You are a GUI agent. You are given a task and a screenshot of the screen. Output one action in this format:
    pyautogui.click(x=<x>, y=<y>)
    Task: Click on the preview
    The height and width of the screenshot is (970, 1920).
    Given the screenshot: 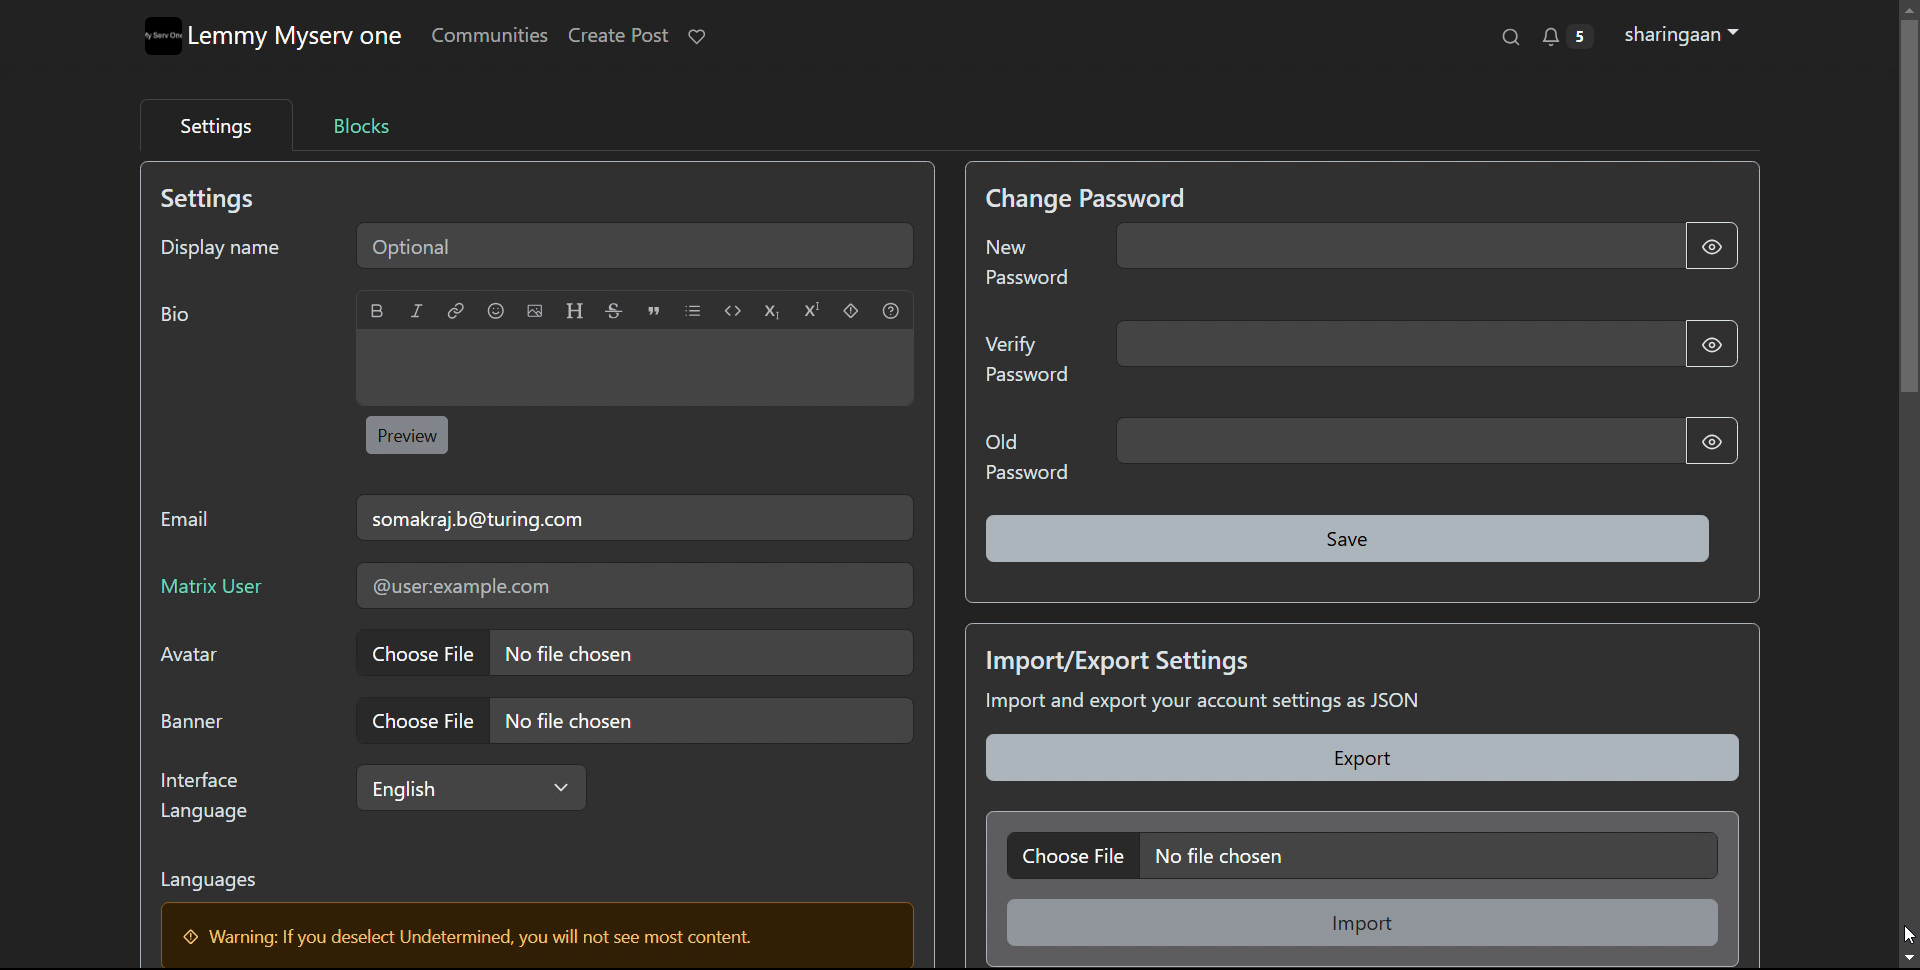 What is the action you would take?
    pyautogui.click(x=408, y=435)
    